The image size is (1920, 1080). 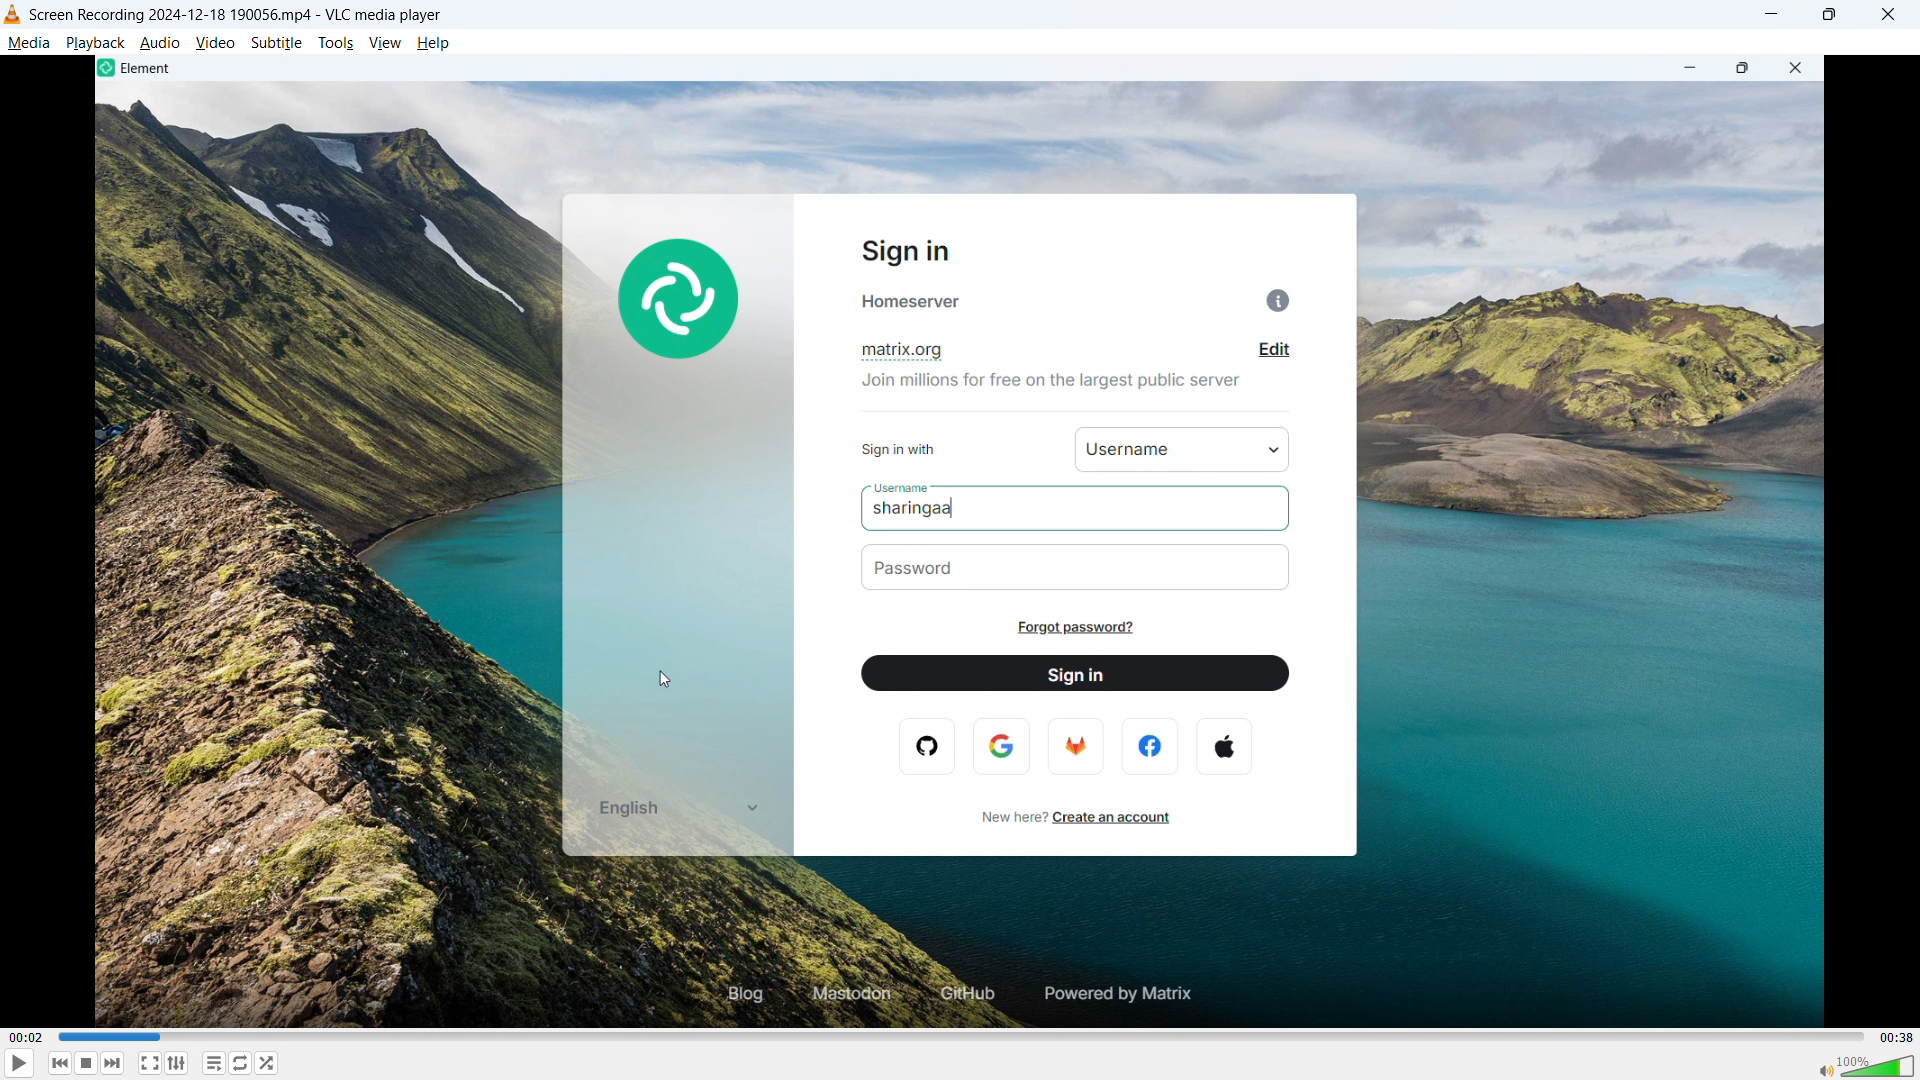 I want to click on Mastodon, so click(x=846, y=994).